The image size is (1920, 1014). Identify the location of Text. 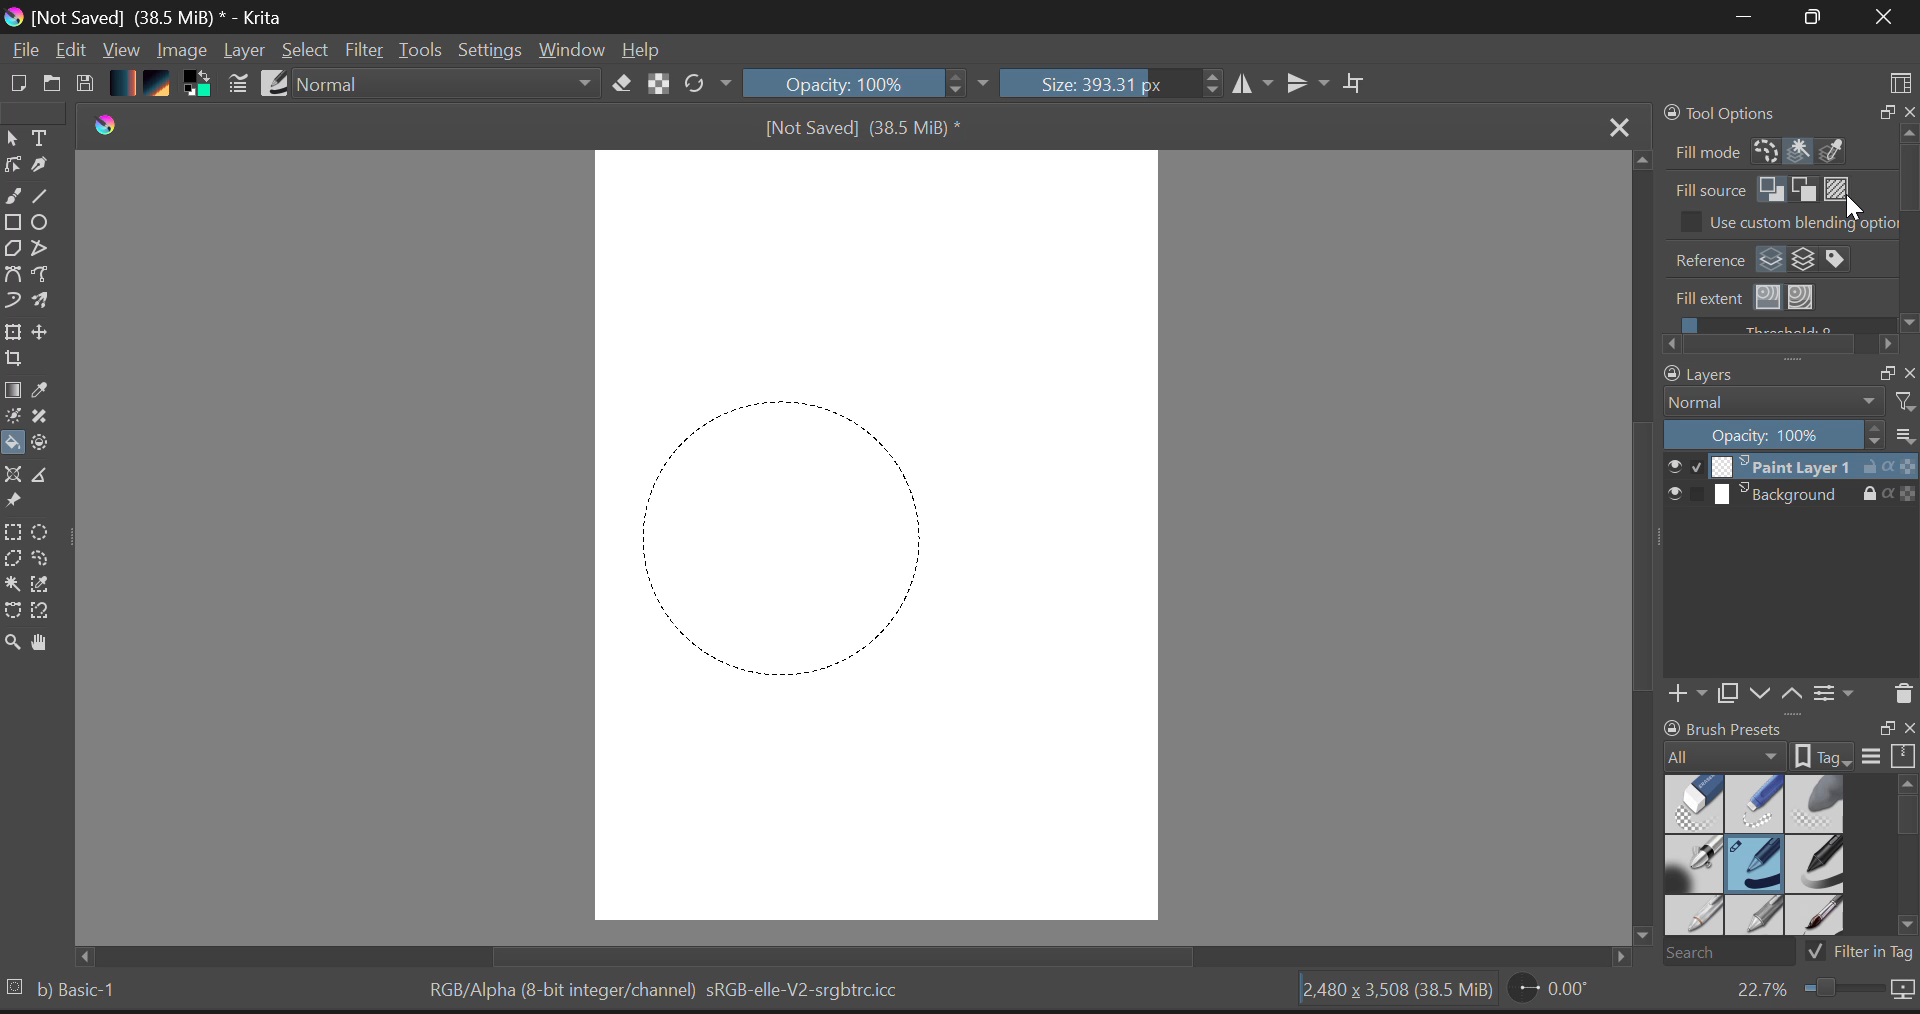
(41, 138).